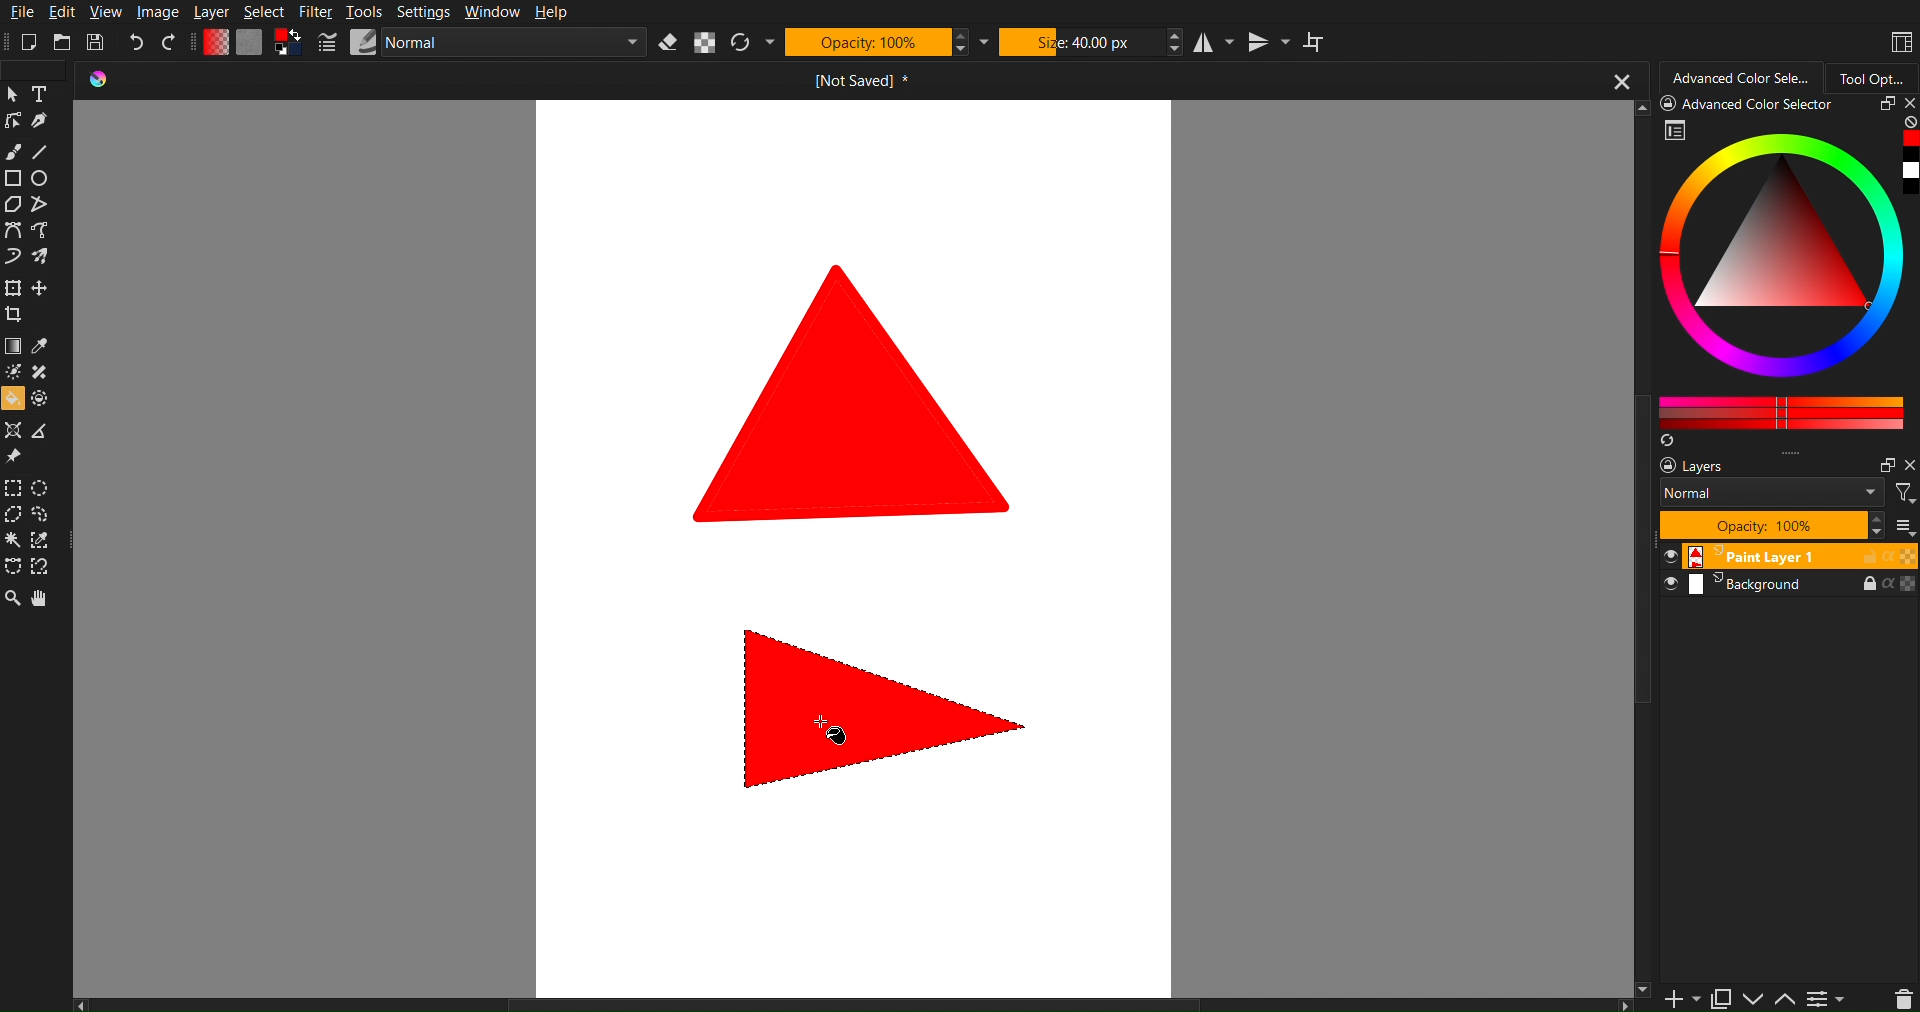 Image resolution: width=1920 pixels, height=1012 pixels. I want to click on tool, so click(43, 373).